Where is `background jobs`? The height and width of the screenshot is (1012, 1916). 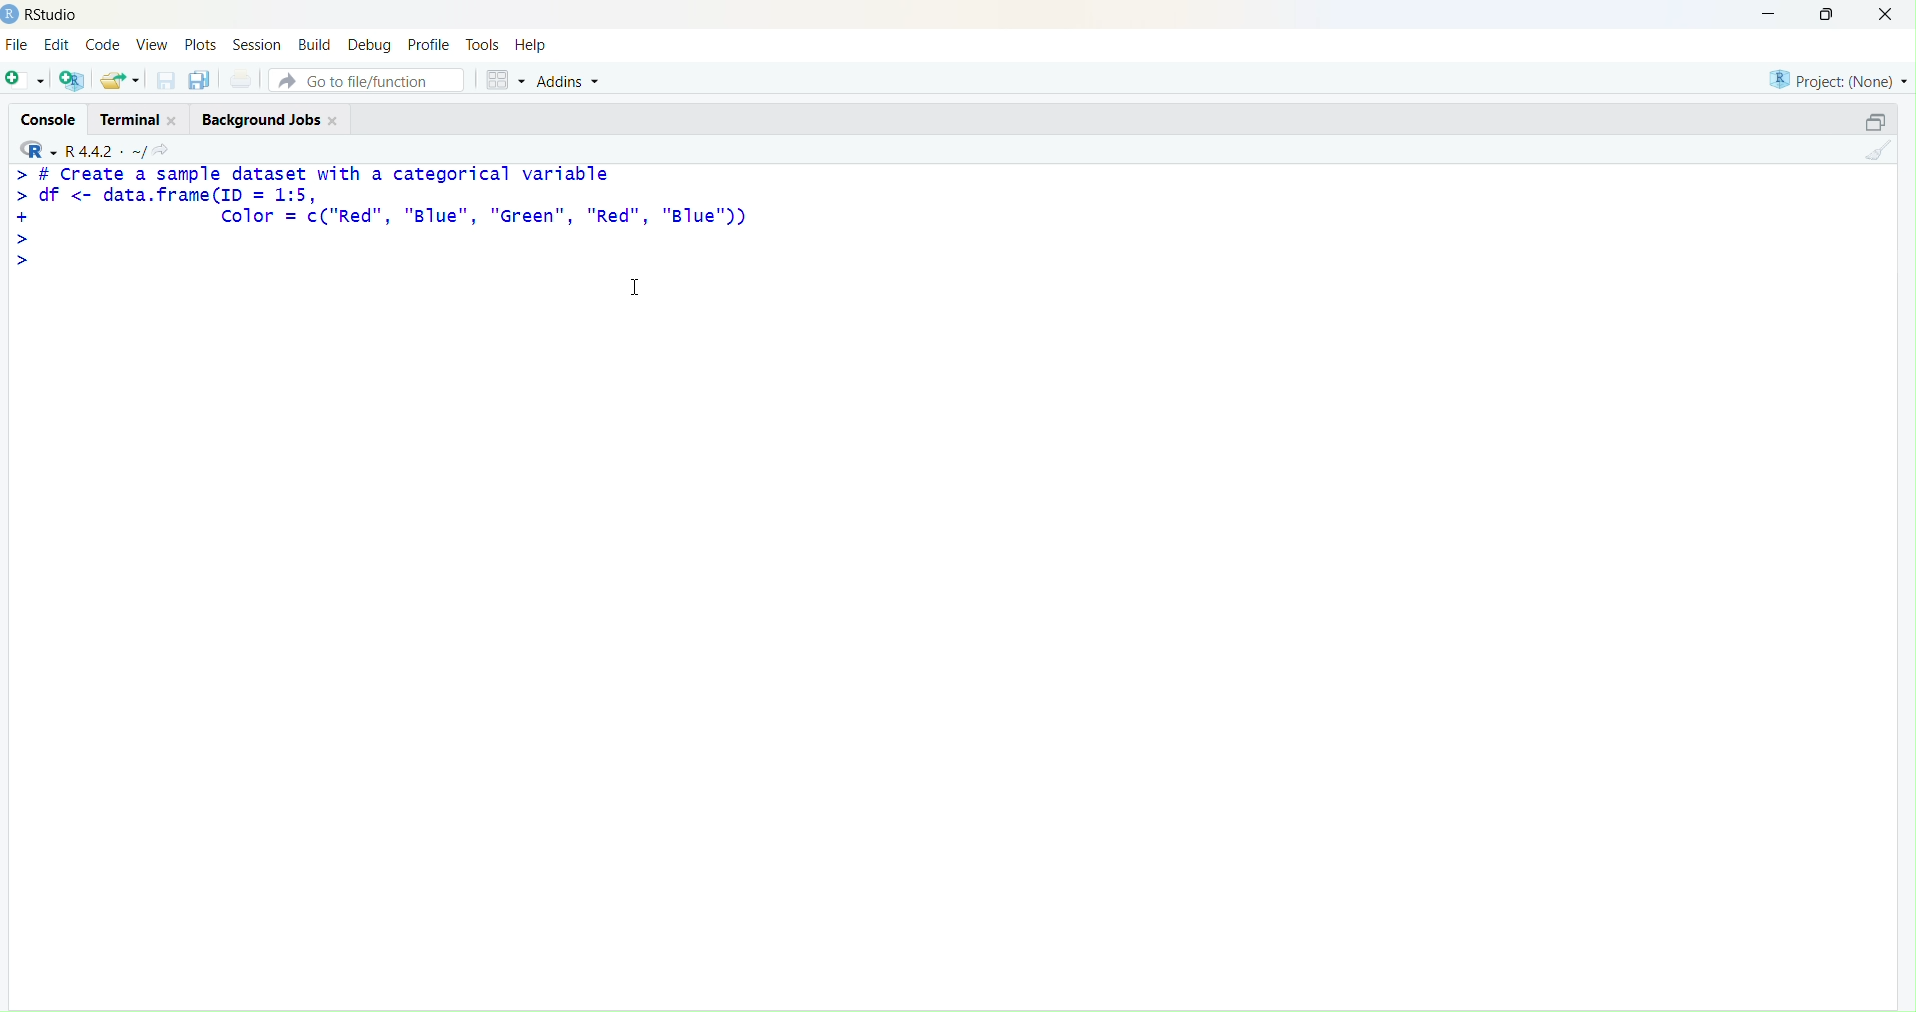
background jobs is located at coordinates (263, 121).